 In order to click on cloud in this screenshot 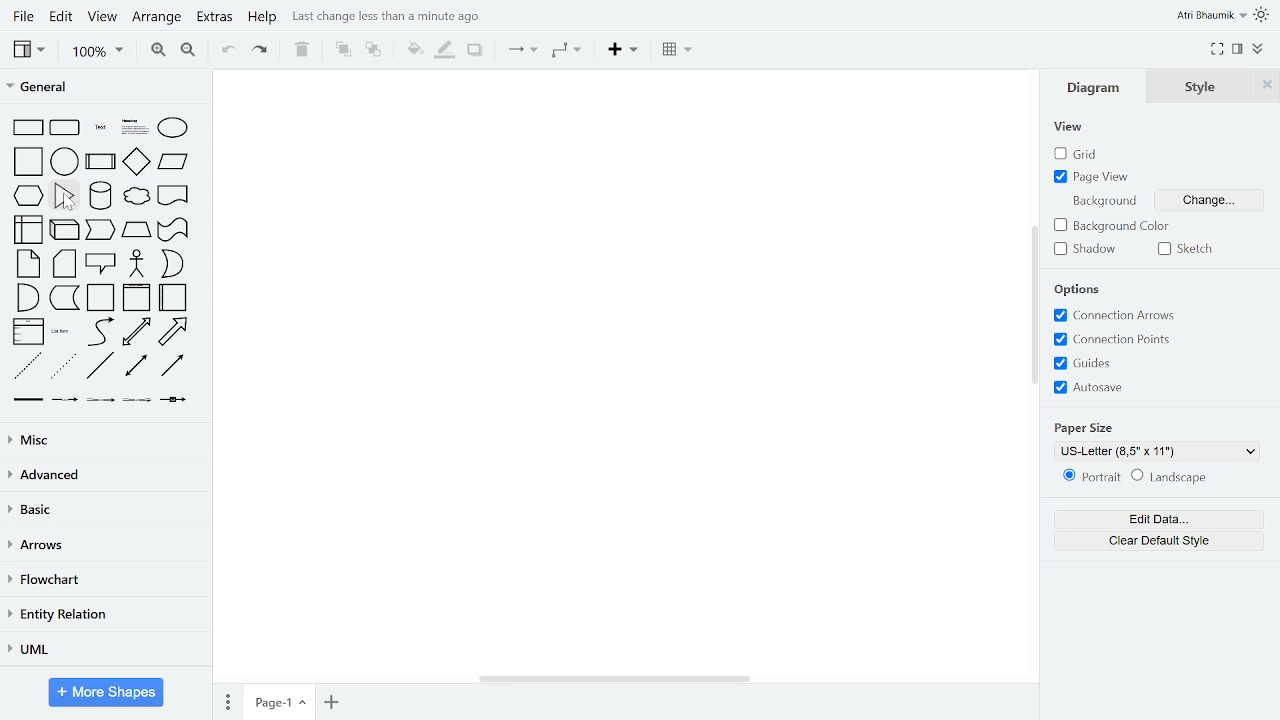, I will do `click(136, 196)`.